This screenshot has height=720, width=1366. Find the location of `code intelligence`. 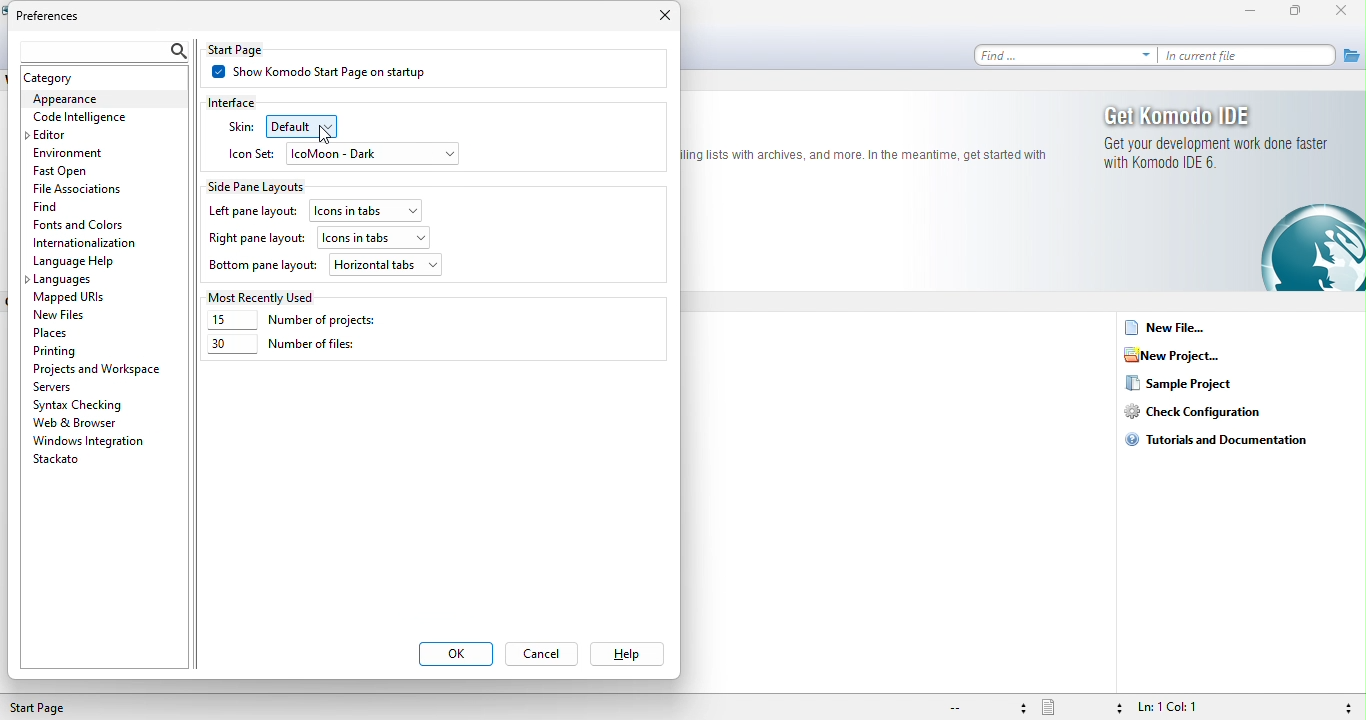

code intelligence is located at coordinates (80, 118).